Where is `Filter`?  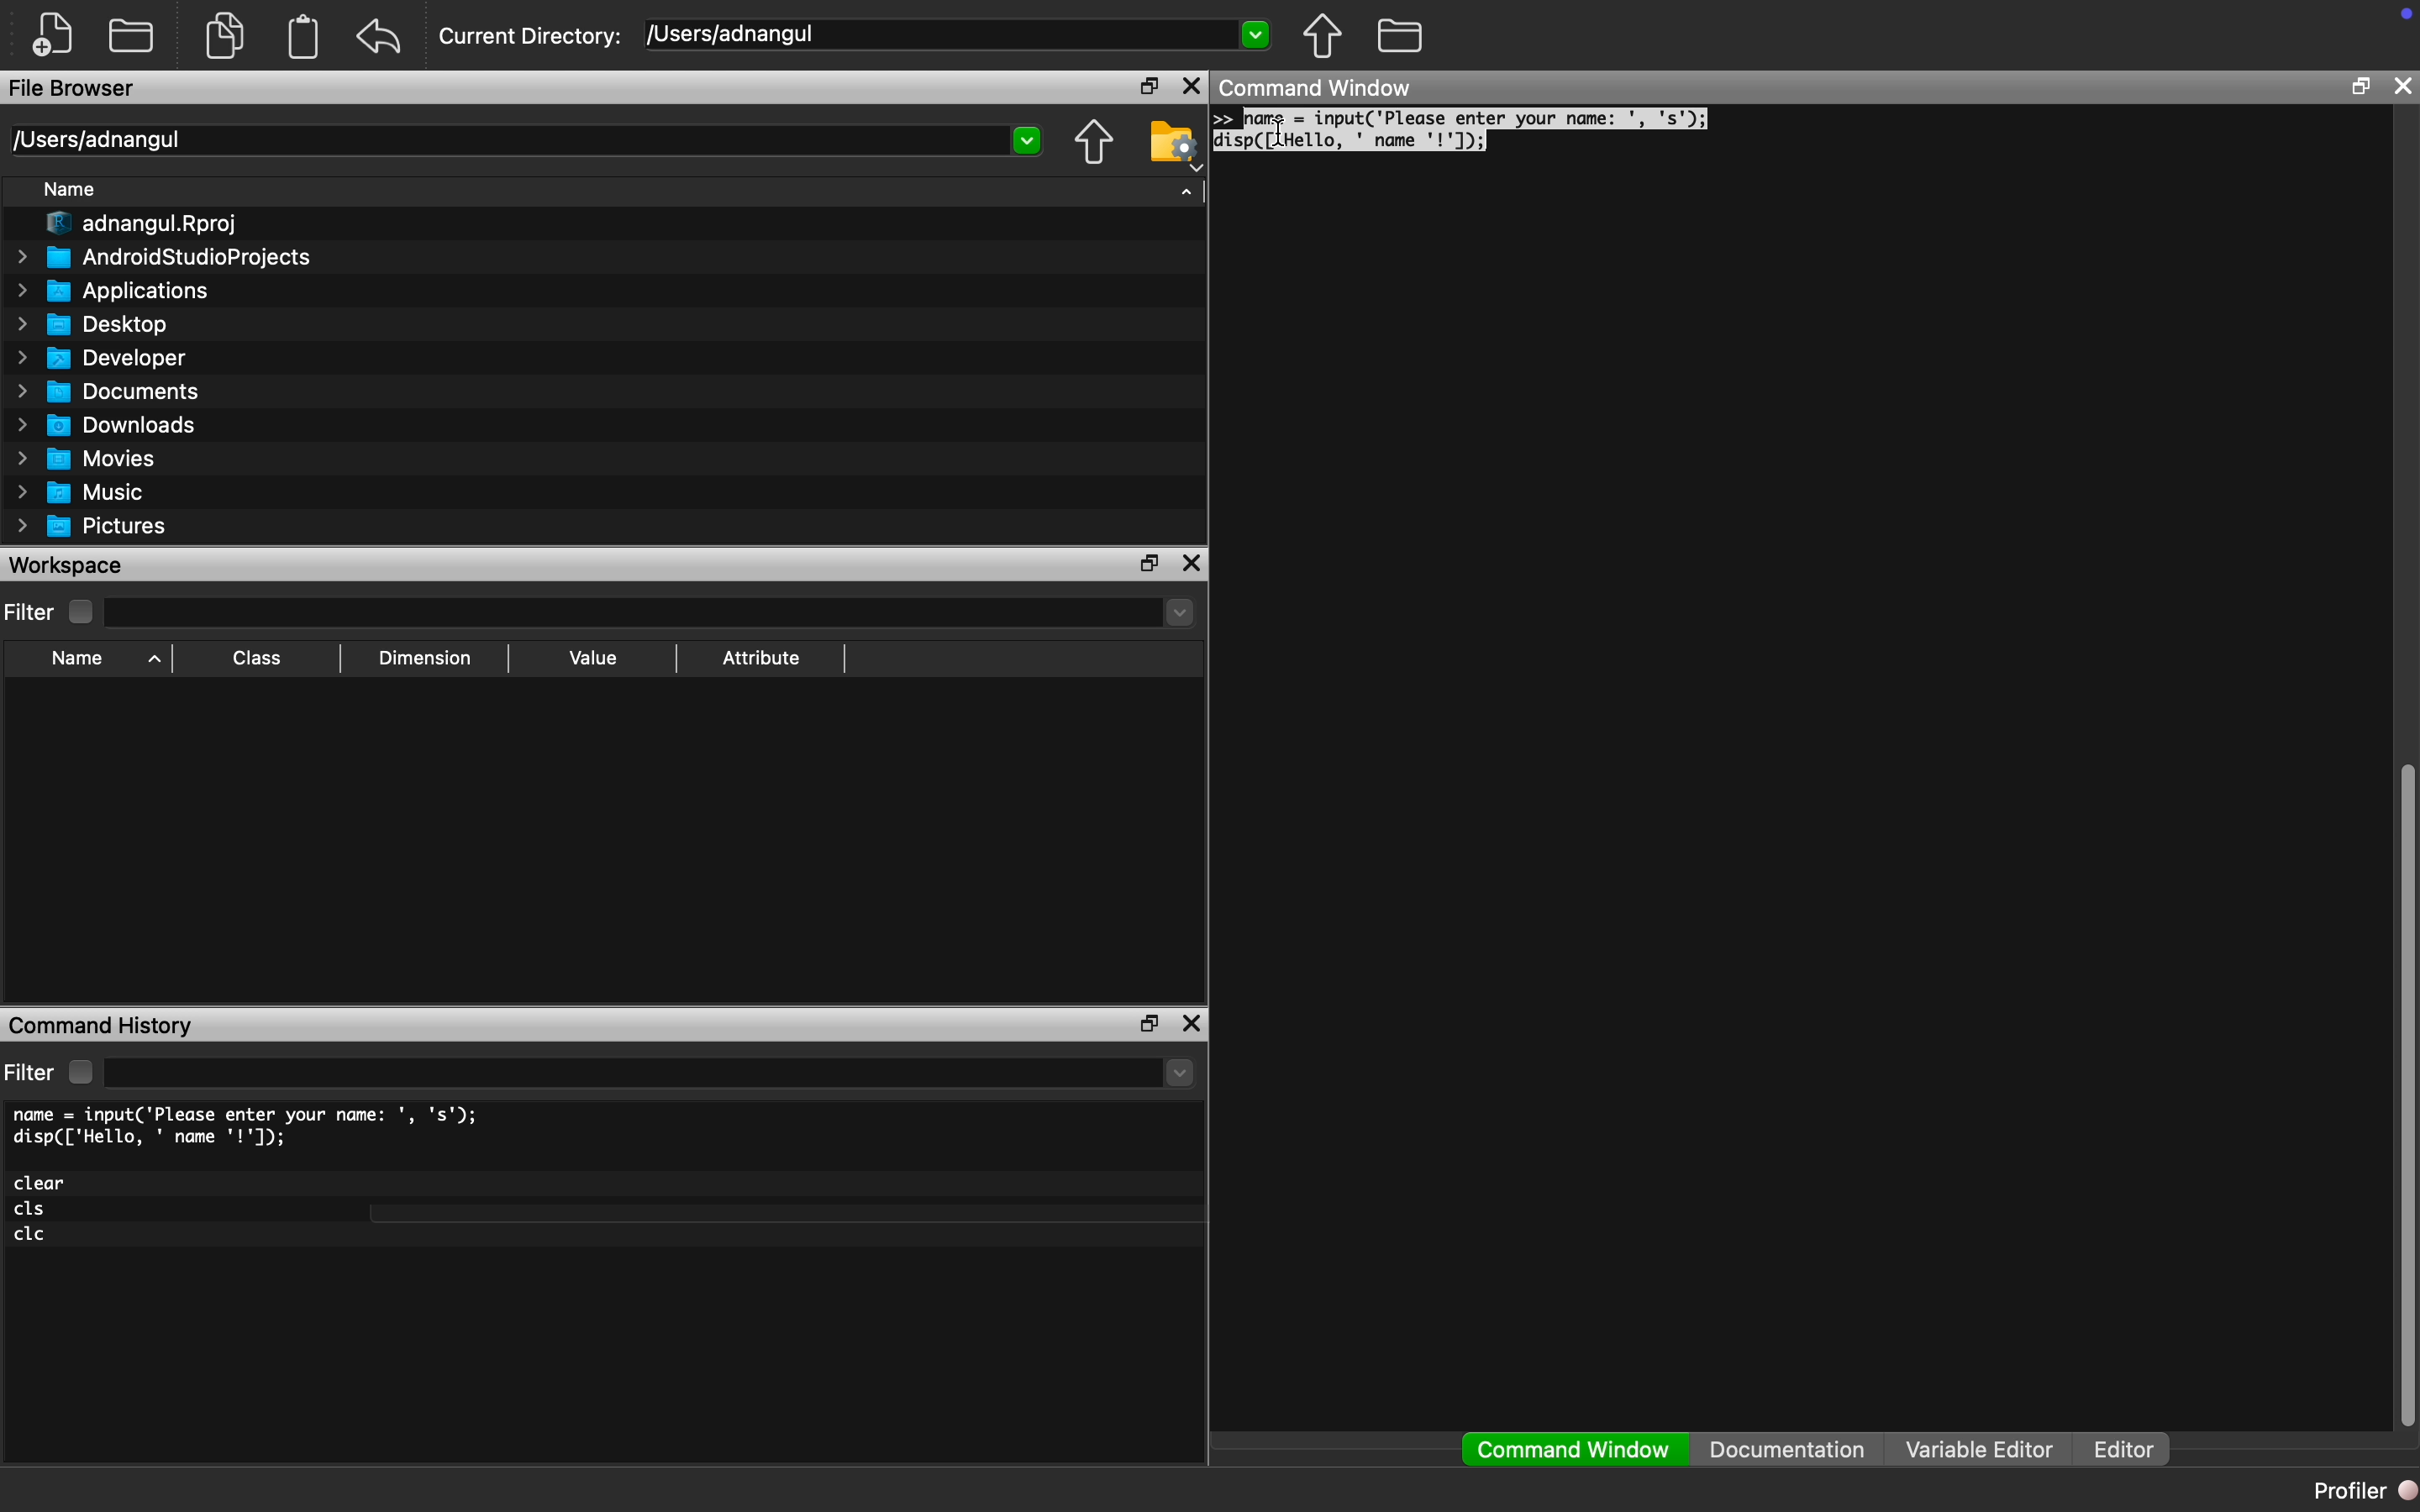
Filter is located at coordinates (52, 612).